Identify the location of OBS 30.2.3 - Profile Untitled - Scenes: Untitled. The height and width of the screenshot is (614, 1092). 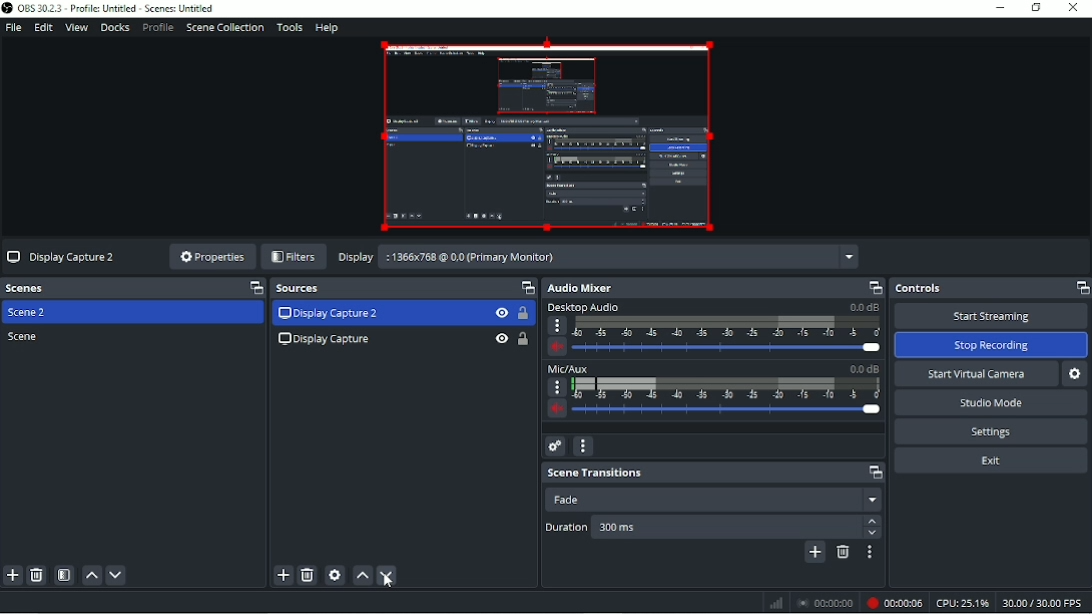
(113, 8).